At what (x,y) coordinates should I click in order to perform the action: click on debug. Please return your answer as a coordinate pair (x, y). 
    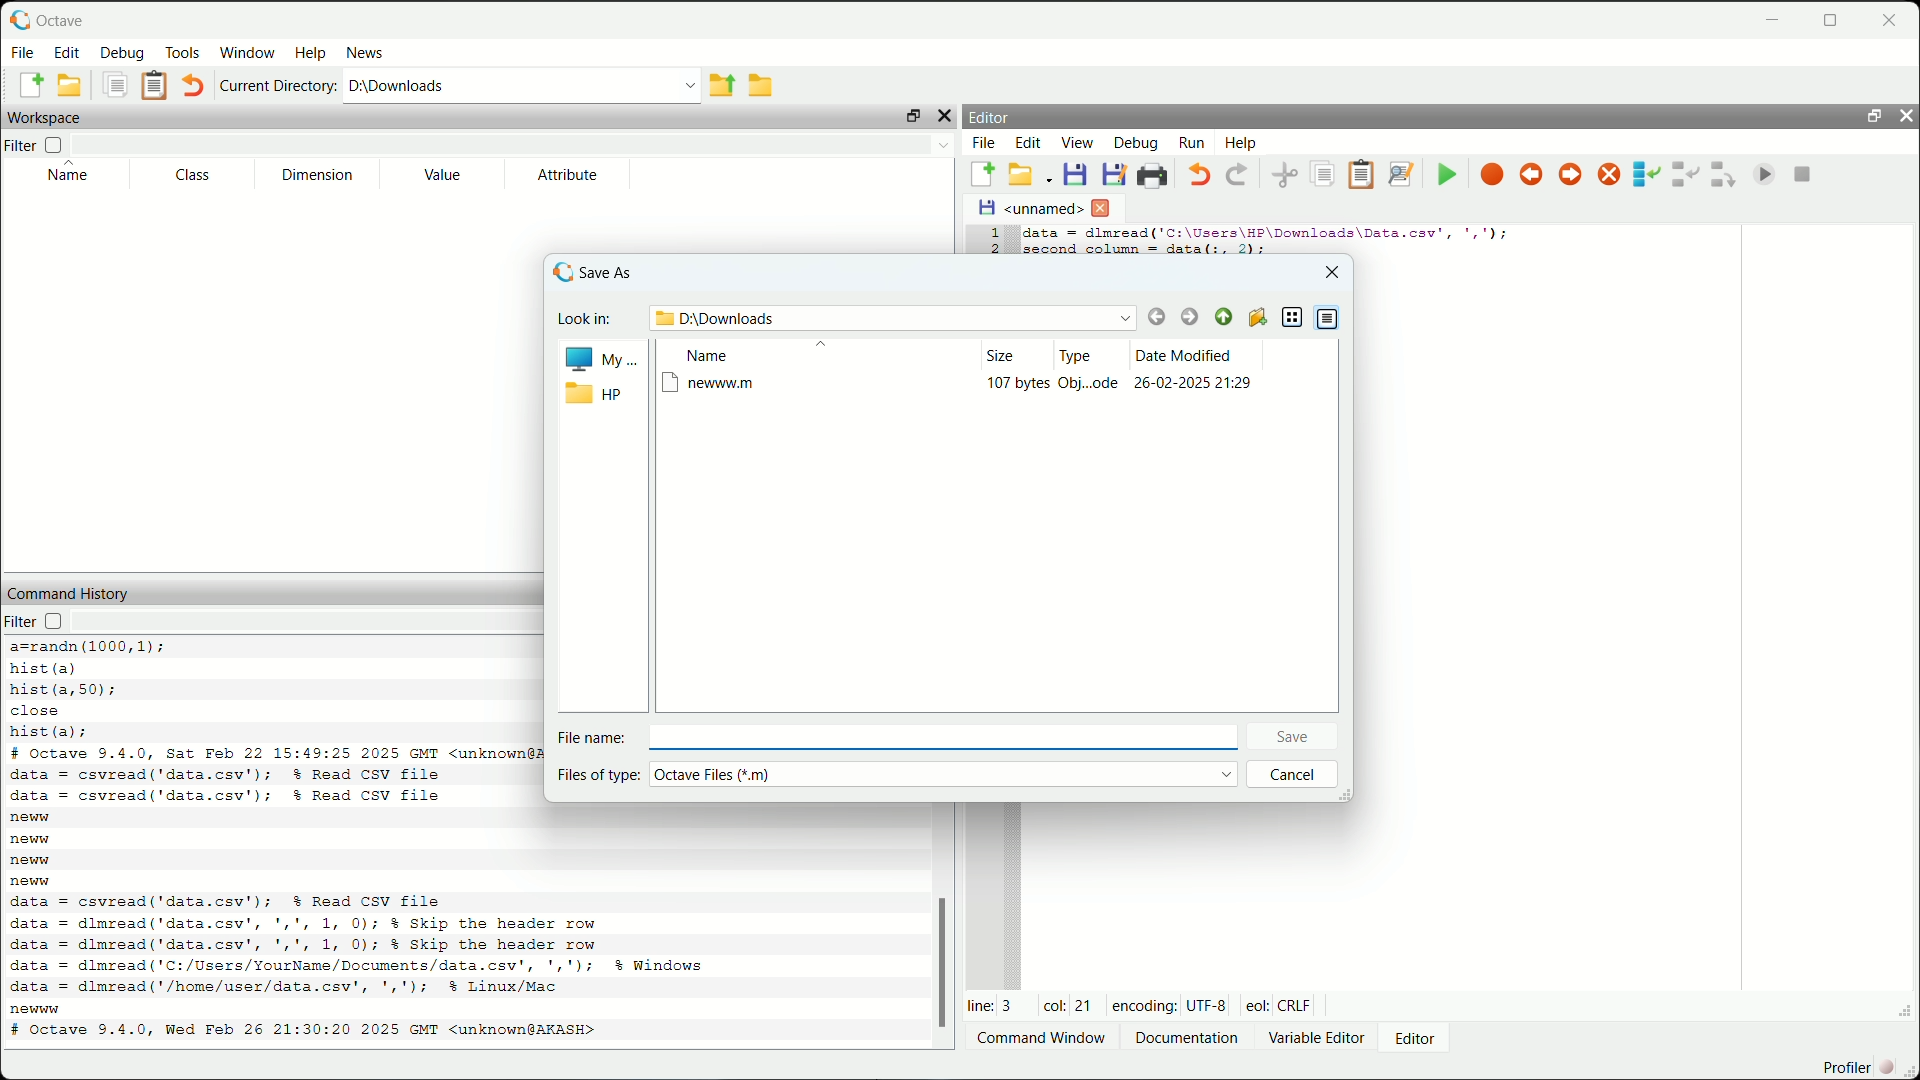
    Looking at the image, I should click on (1132, 142).